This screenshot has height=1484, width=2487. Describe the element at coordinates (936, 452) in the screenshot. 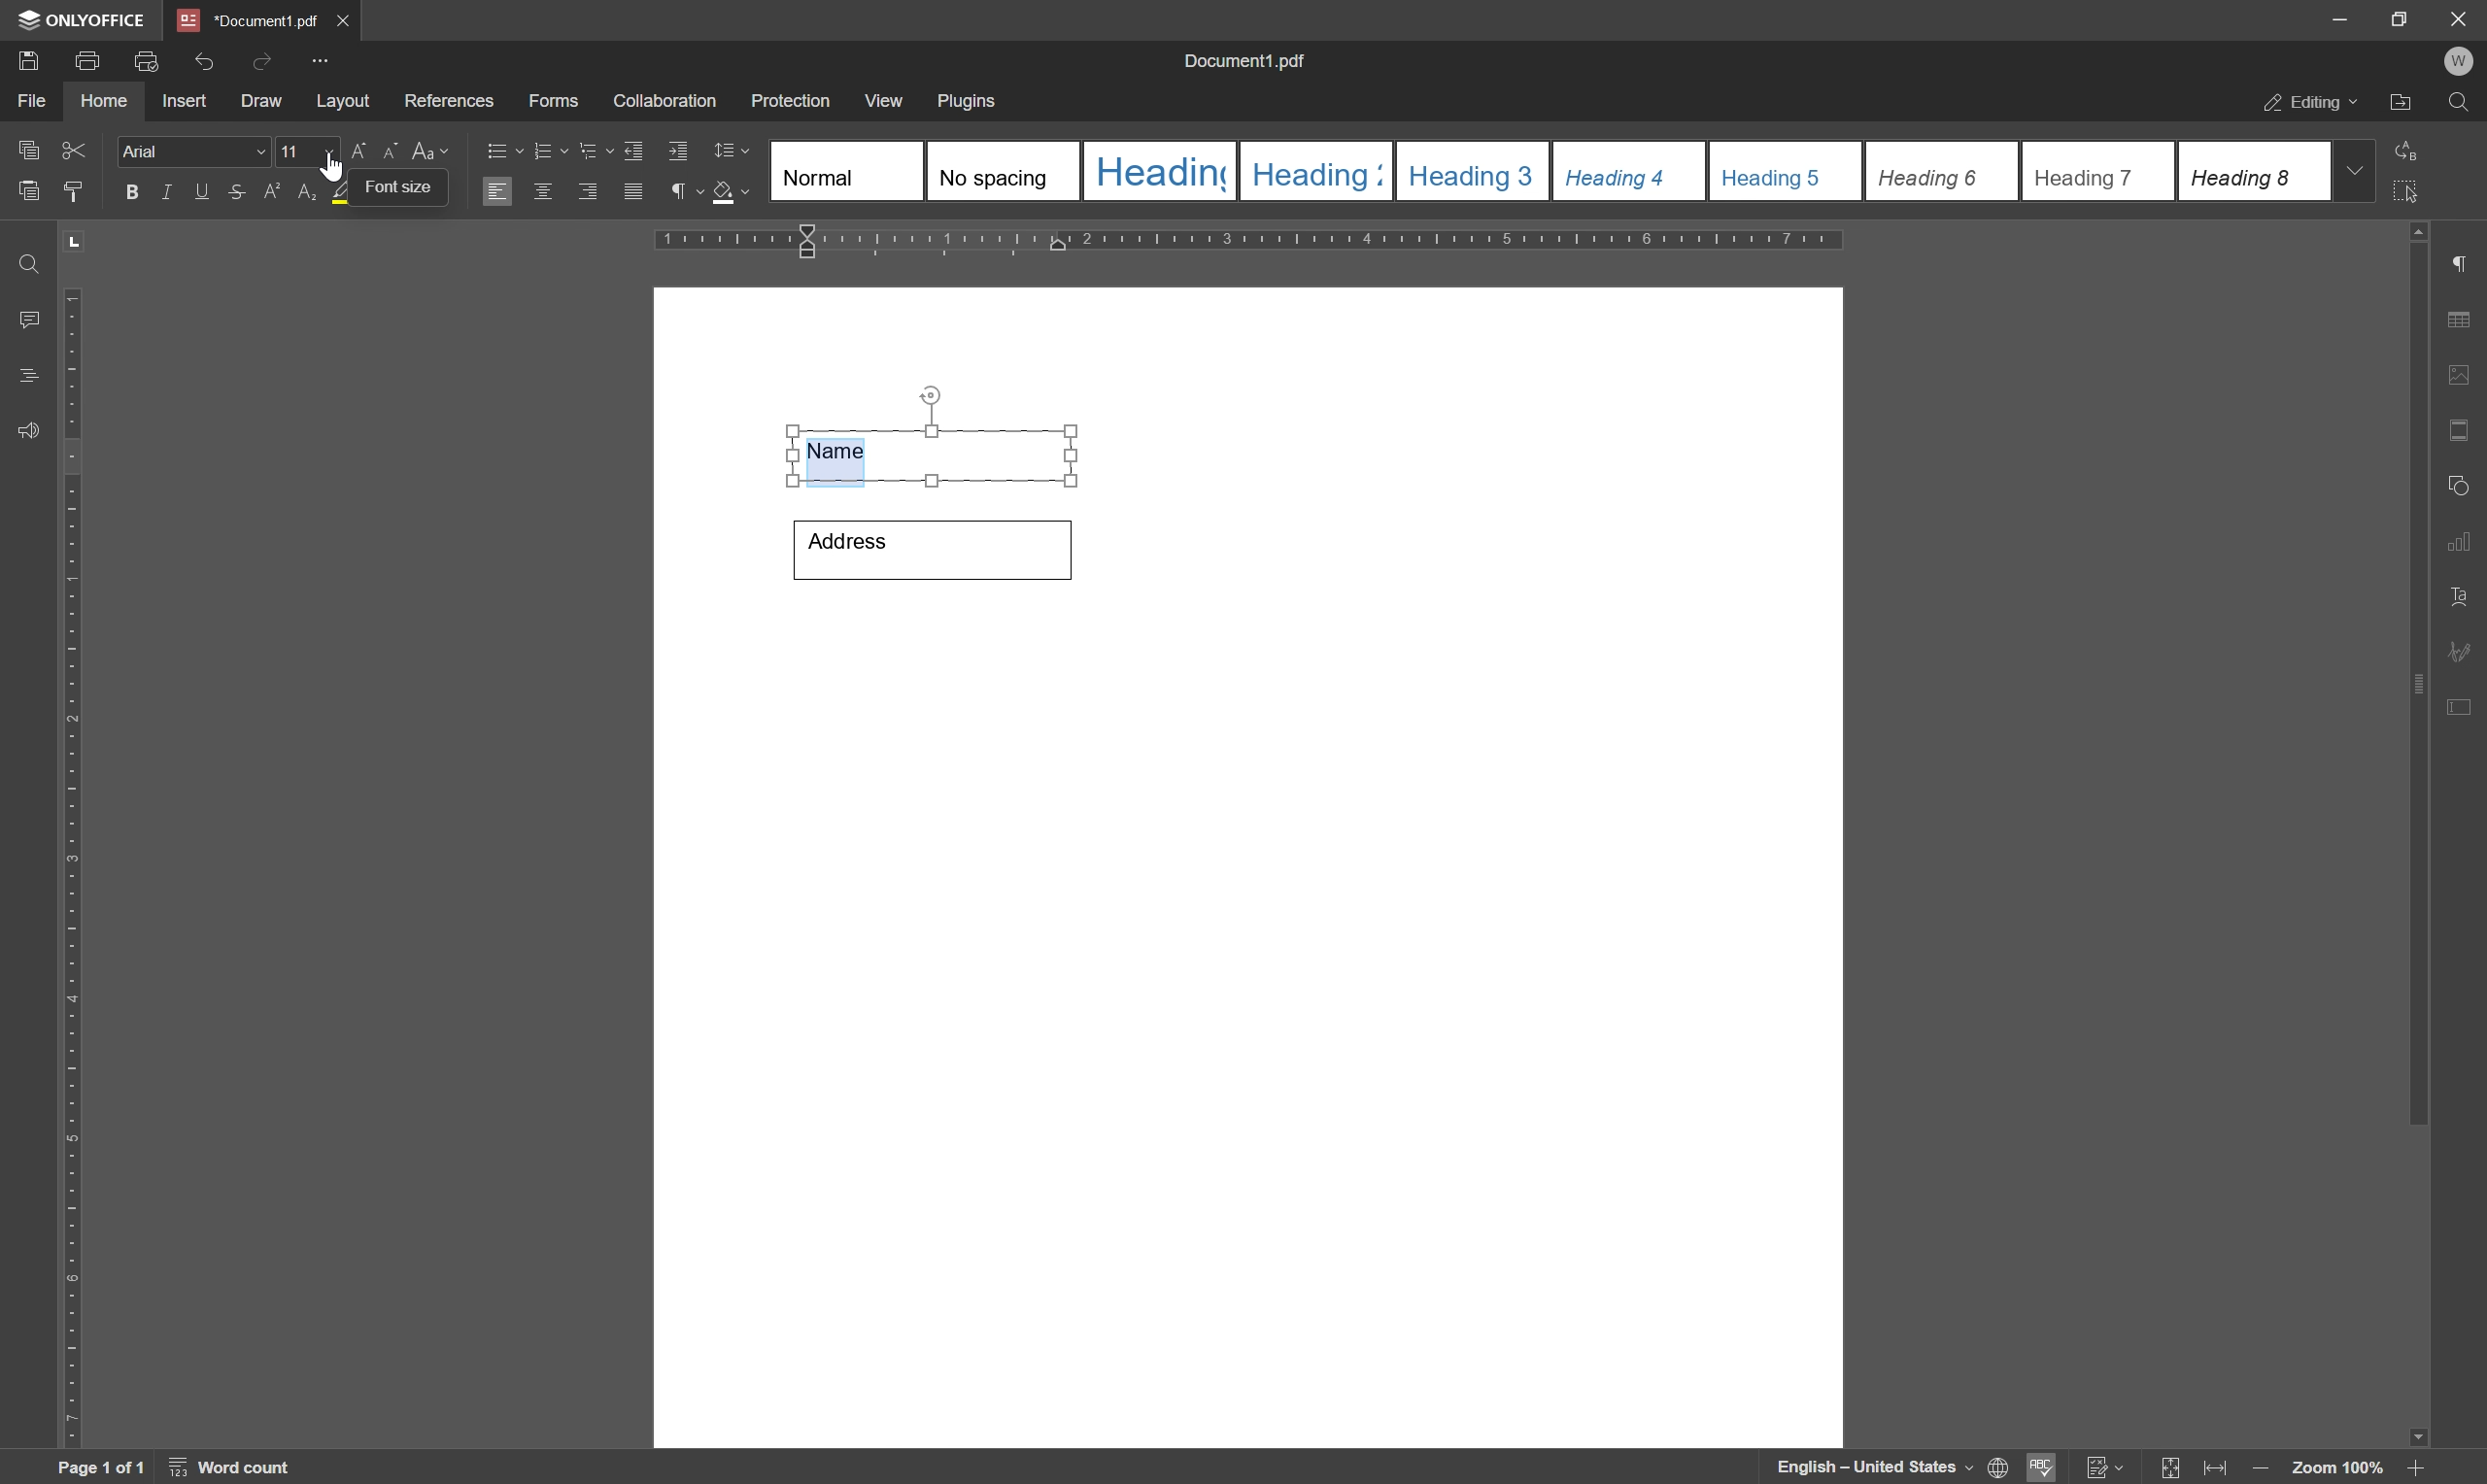

I see `Name` at that location.